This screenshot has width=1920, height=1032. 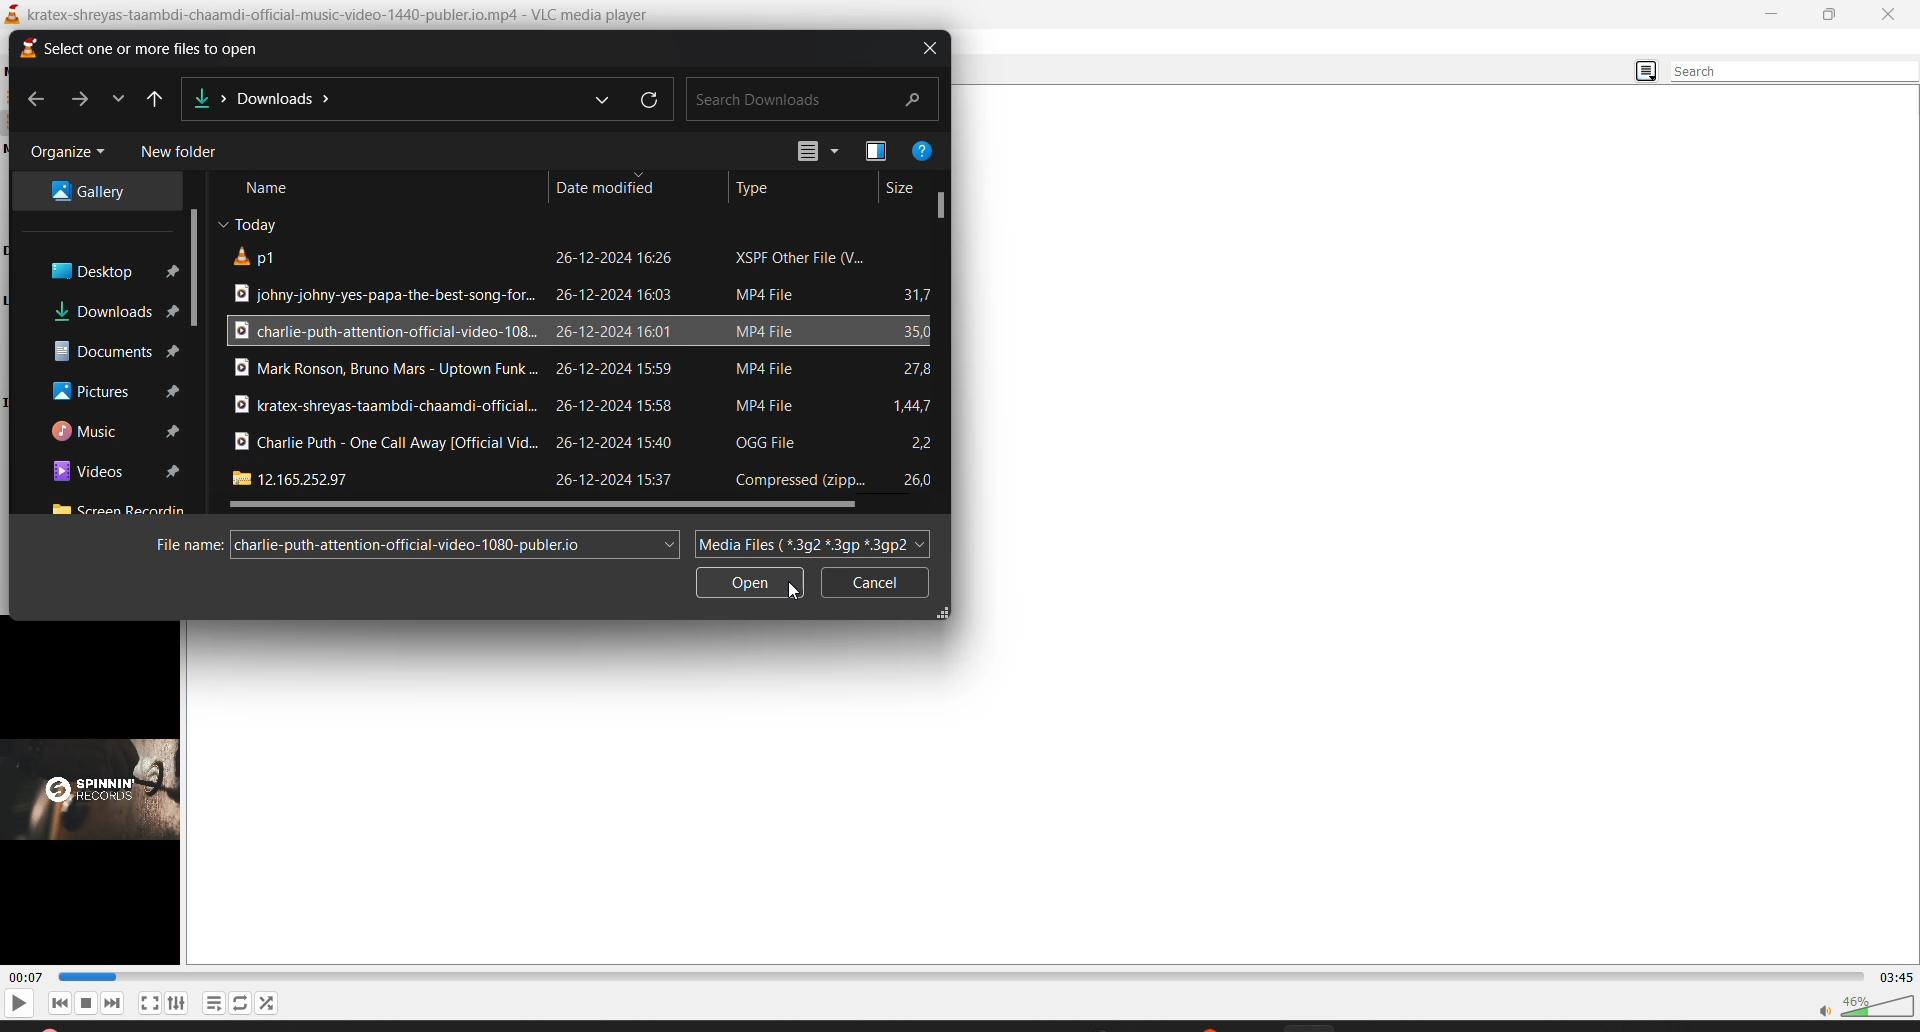 I want to click on name, so click(x=276, y=187).